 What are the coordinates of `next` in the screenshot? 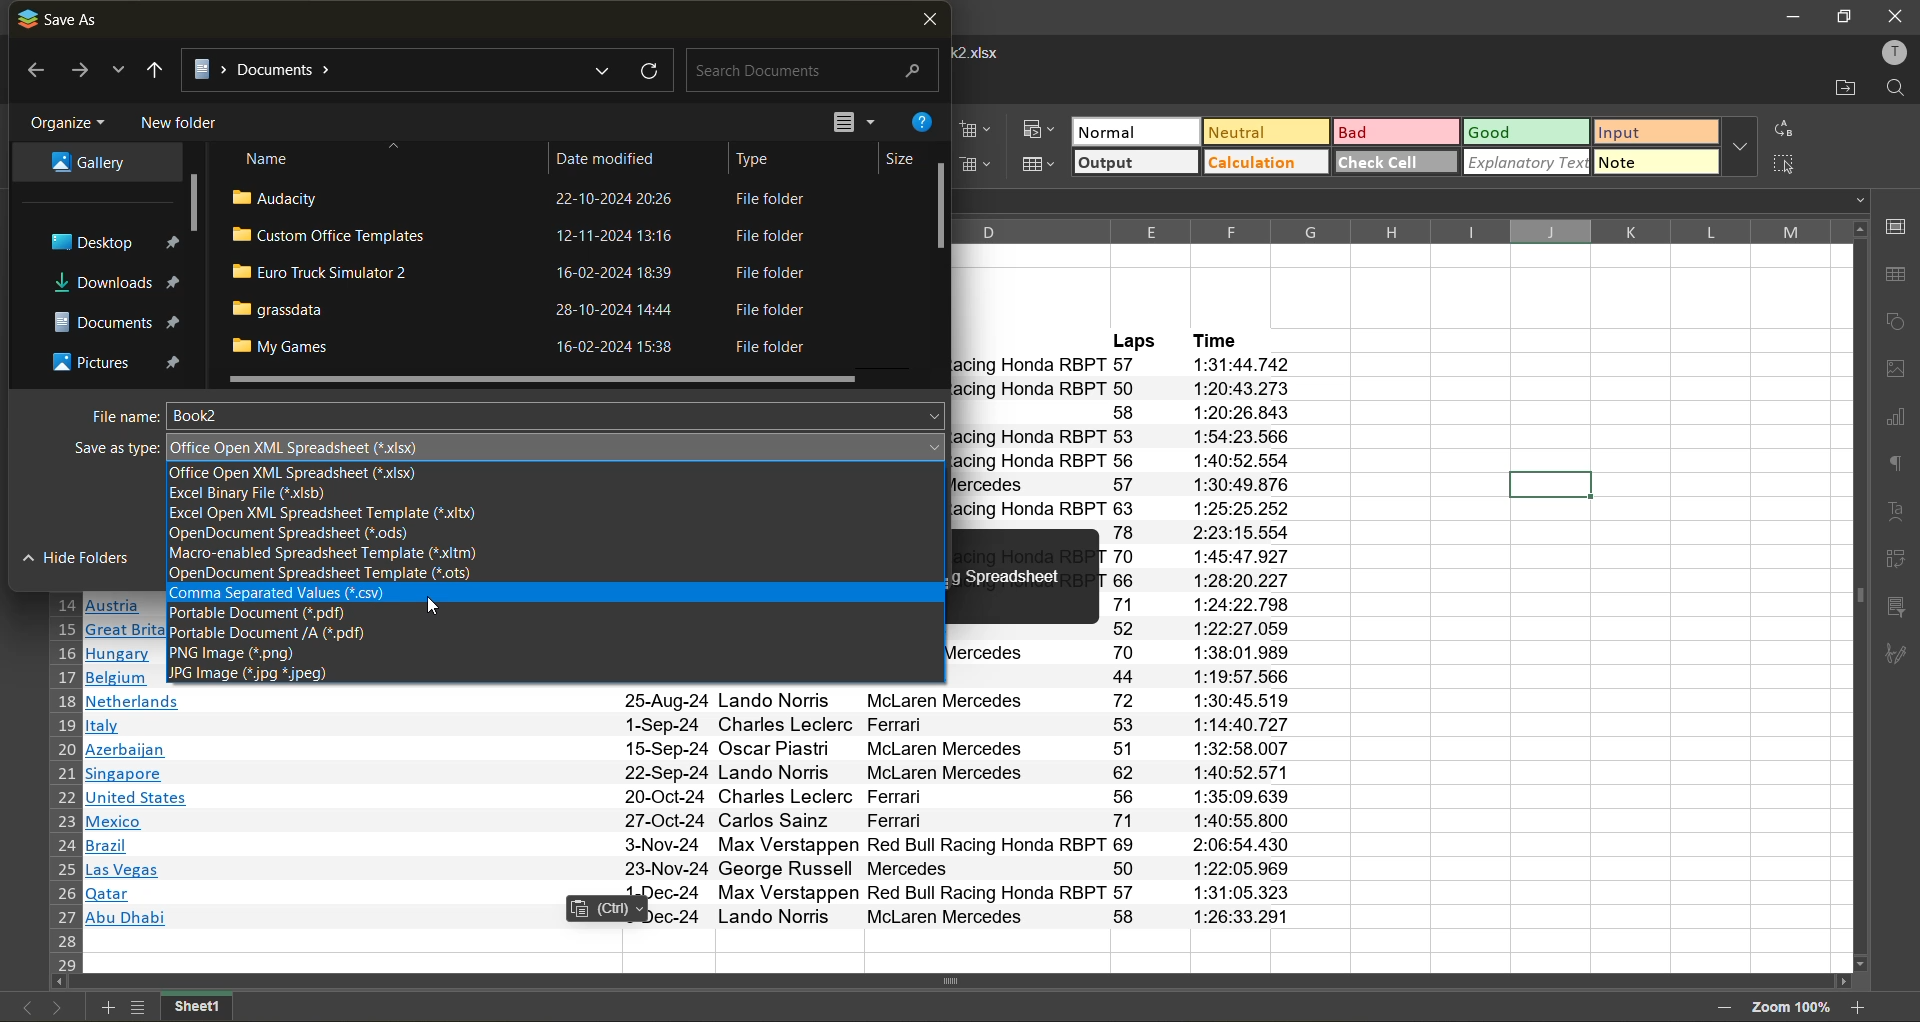 It's located at (78, 71).